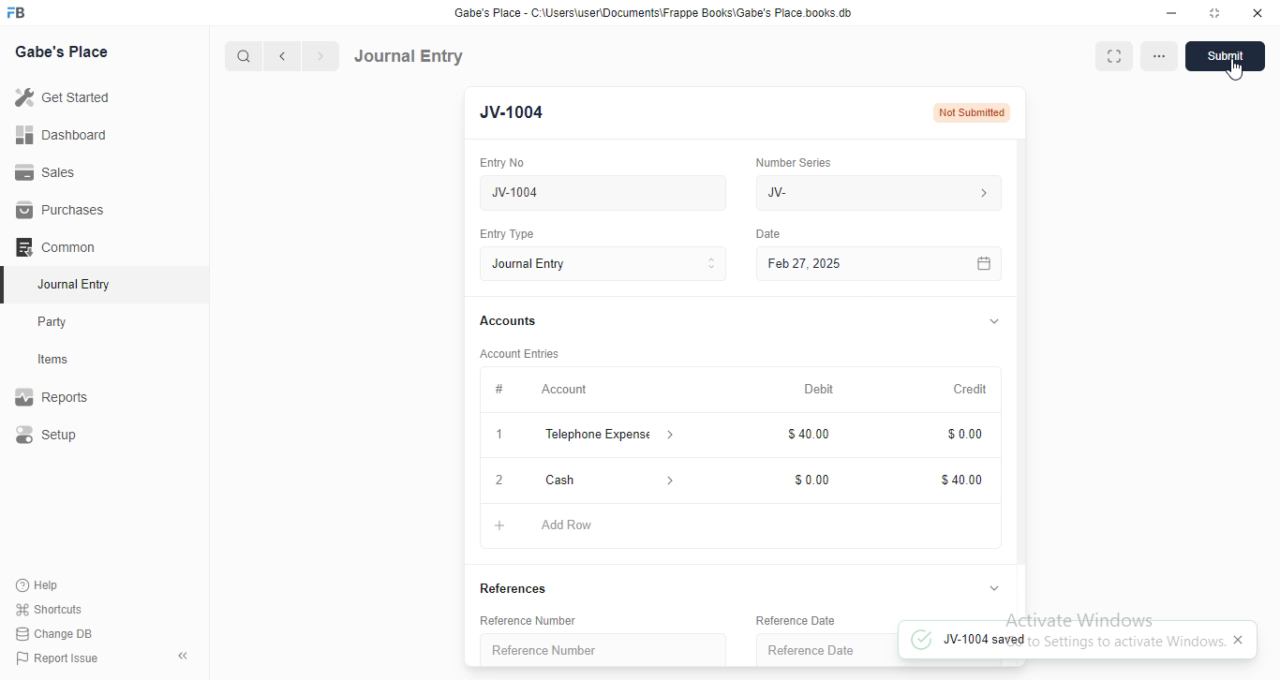 The height and width of the screenshot is (680, 1280). Describe the element at coordinates (50, 608) in the screenshot. I see `' Shortcuts` at that location.